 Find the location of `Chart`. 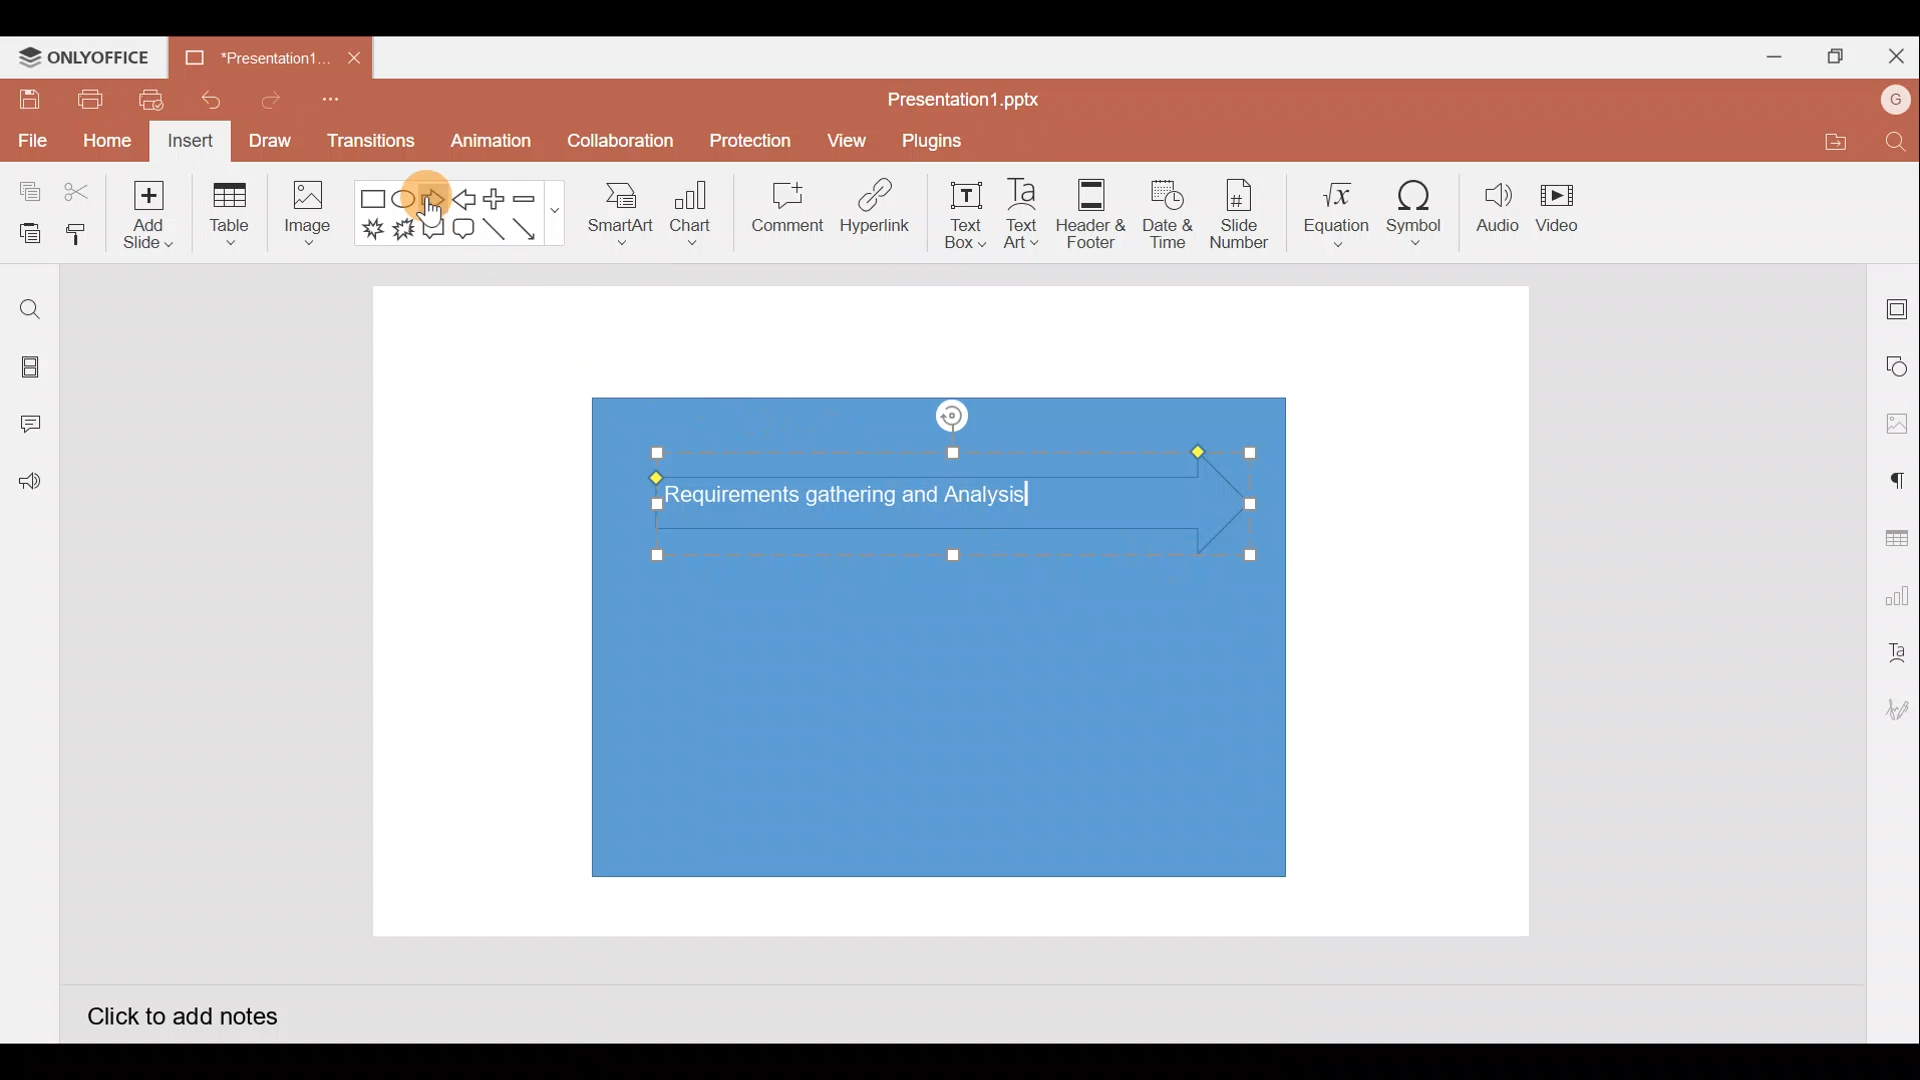

Chart is located at coordinates (692, 211).